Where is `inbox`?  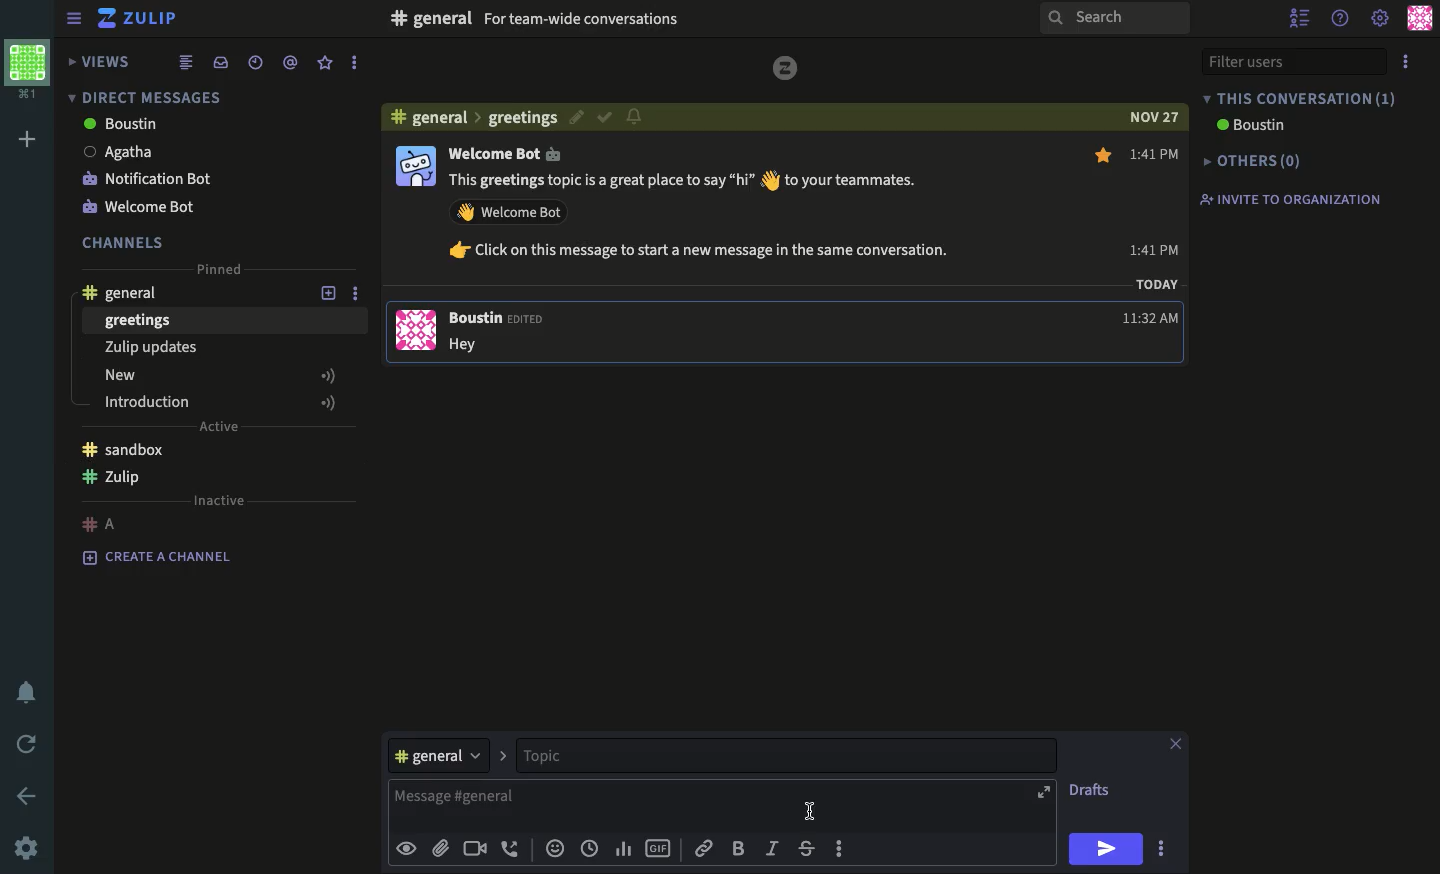 inbox is located at coordinates (219, 63).